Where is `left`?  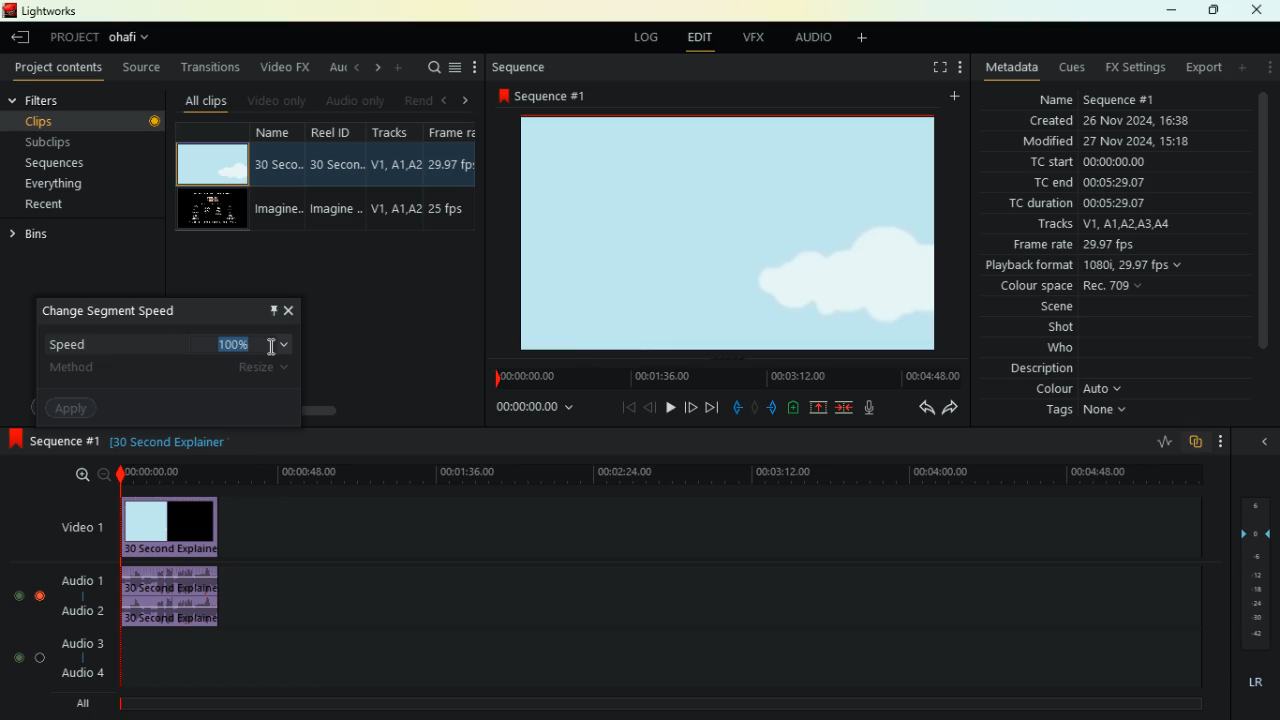
left is located at coordinates (446, 100).